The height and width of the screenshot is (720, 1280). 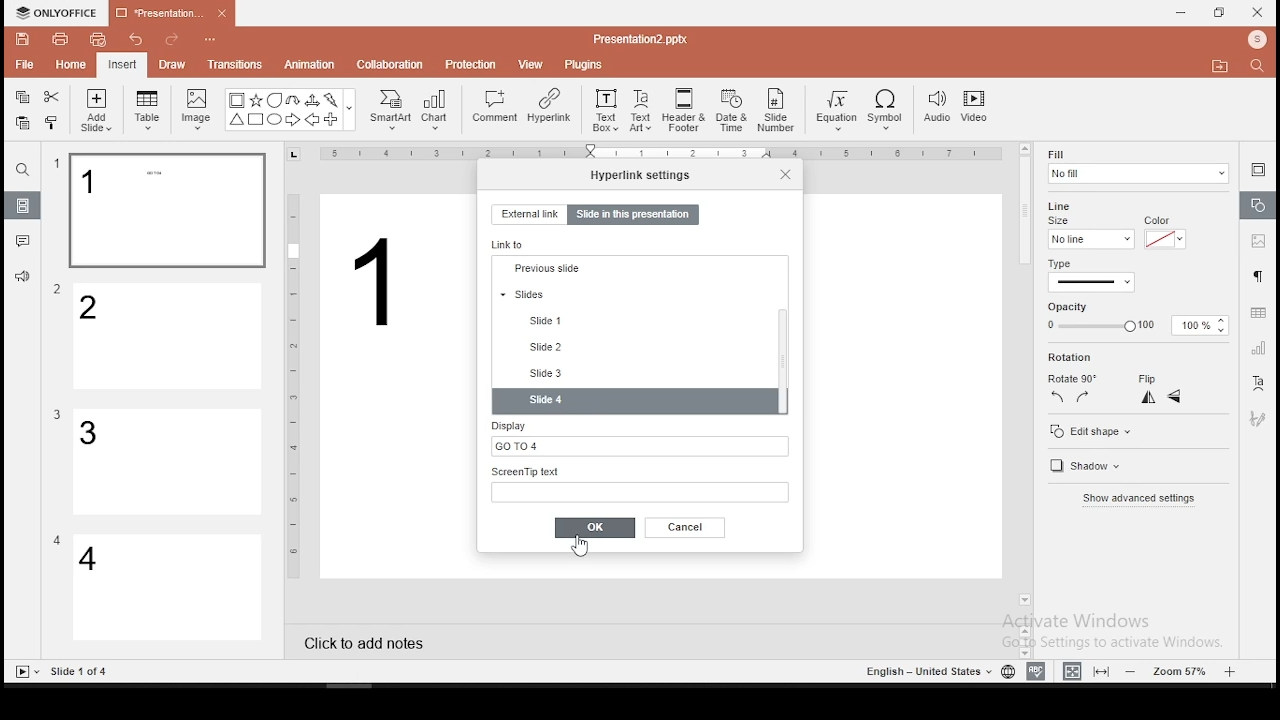 What do you see at coordinates (98, 39) in the screenshot?
I see `quick print` at bounding box center [98, 39].